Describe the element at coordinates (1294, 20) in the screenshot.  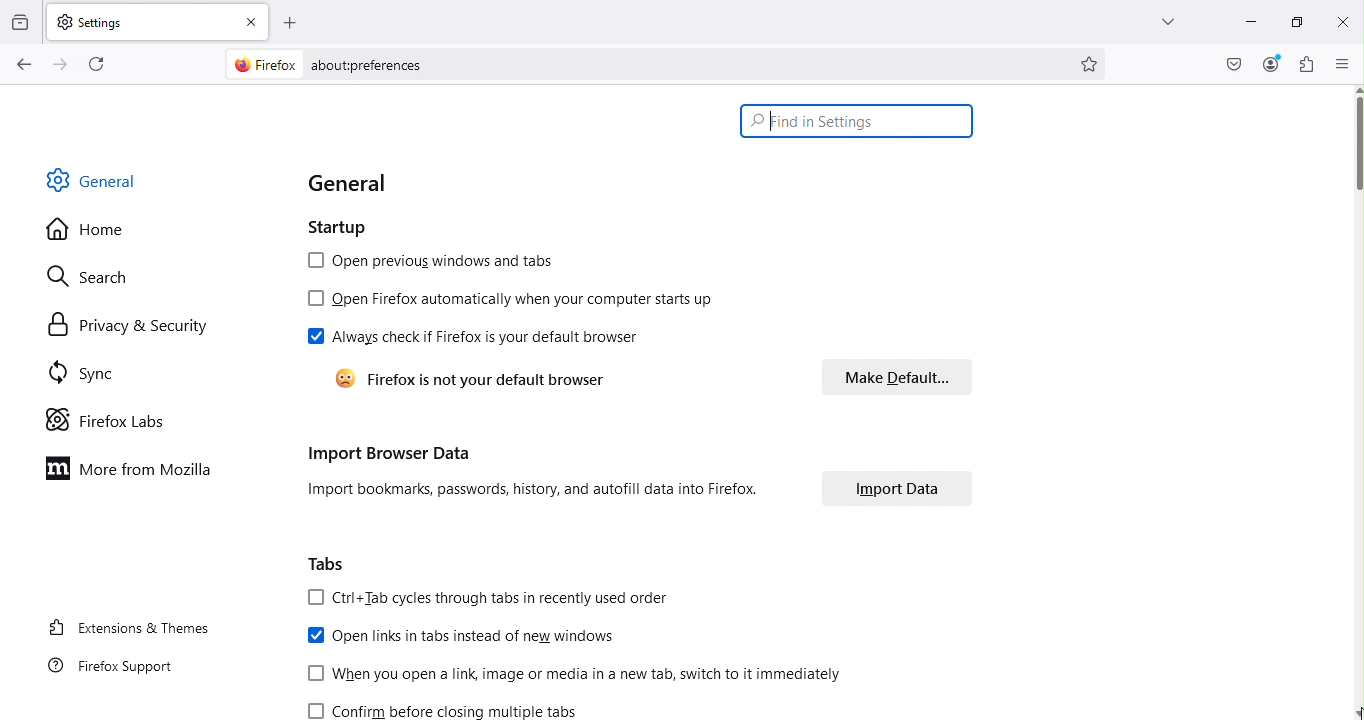
I see `Maximize` at that location.